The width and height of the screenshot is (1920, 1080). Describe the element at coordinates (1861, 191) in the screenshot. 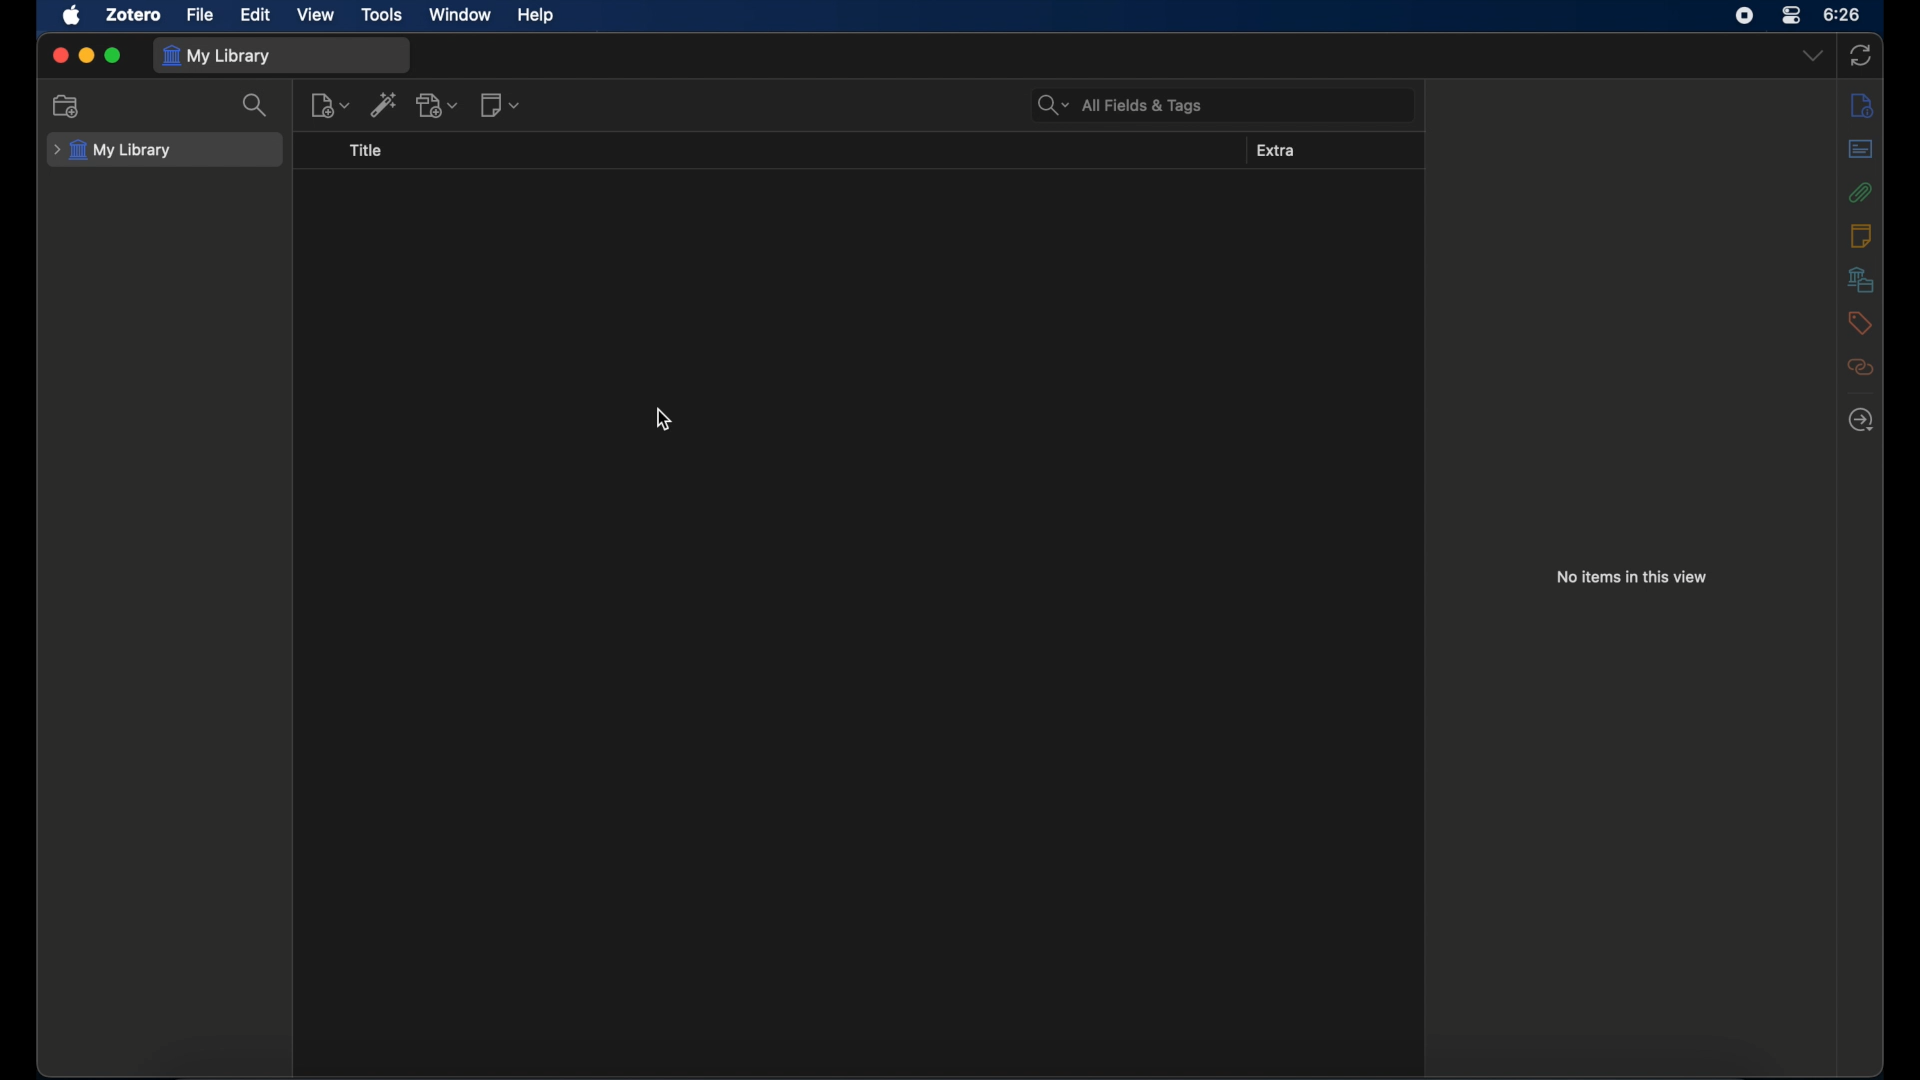

I see `attachments` at that location.